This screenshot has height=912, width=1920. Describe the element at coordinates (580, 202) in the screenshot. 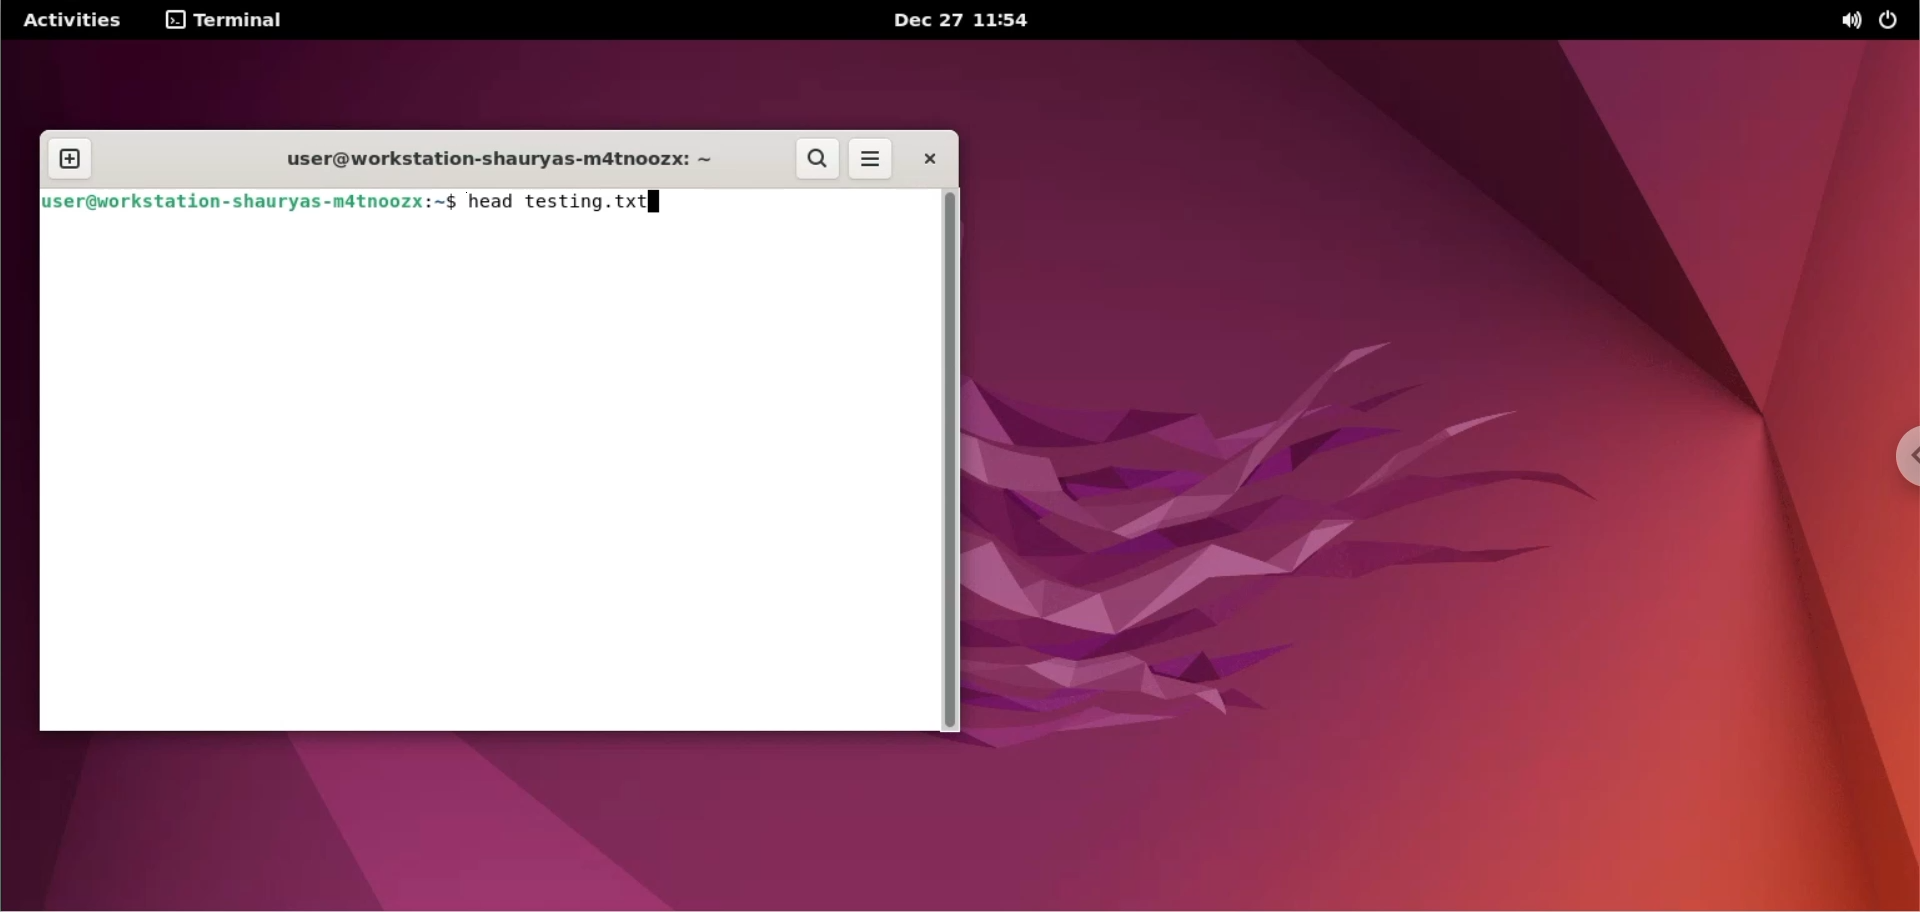

I see `head testing.txt : command to view top 10 lines` at that location.